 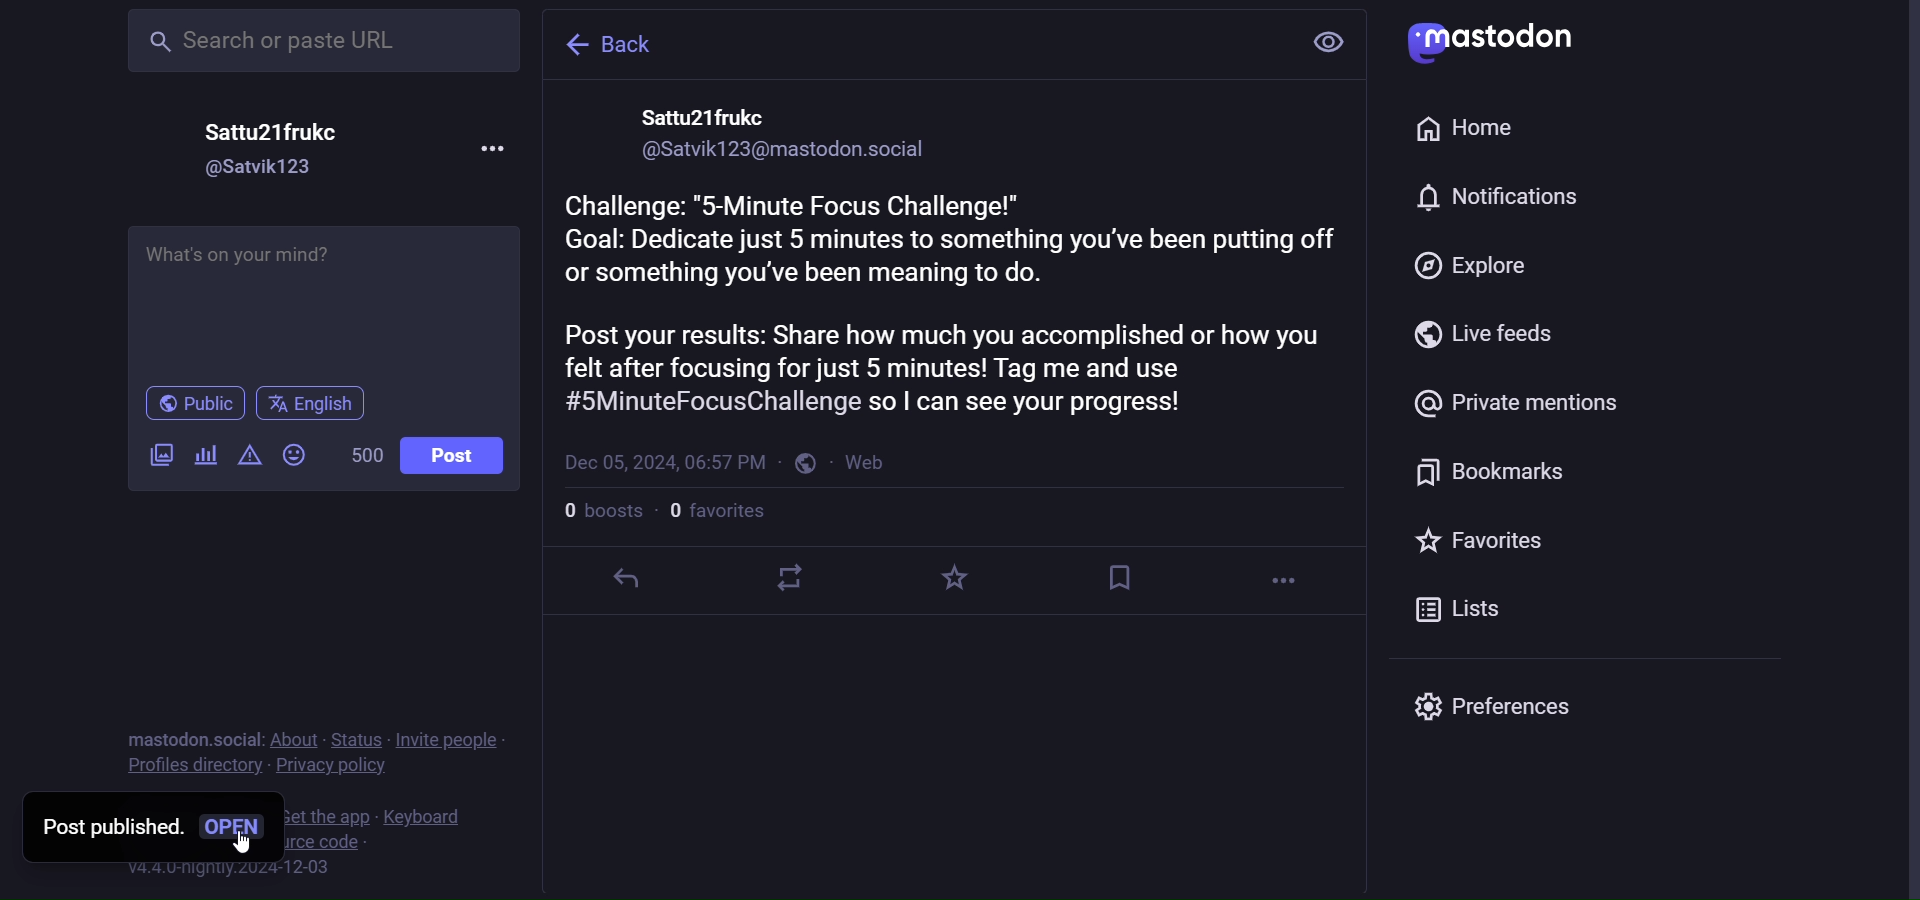 What do you see at coordinates (792, 582) in the screenshot?
I see `boost` at bounding box center [792, 582].